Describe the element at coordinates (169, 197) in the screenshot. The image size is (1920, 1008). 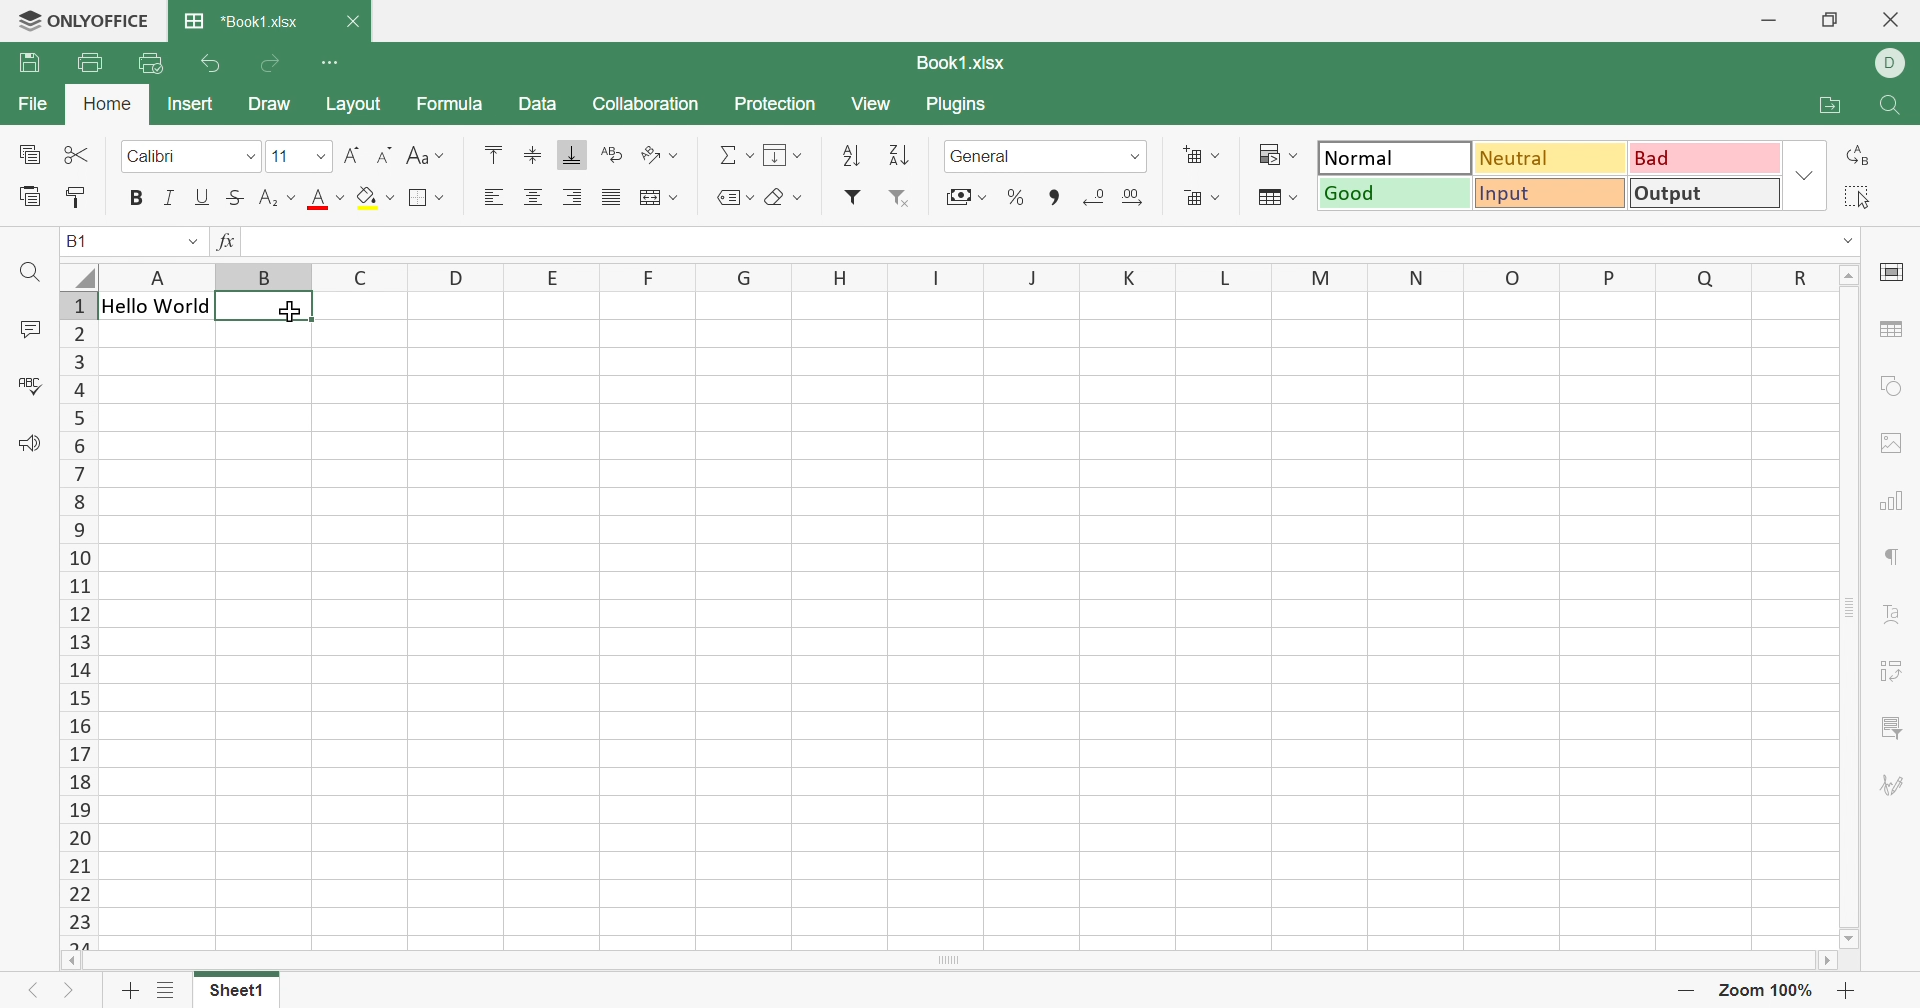
I see `Italic` at that location.